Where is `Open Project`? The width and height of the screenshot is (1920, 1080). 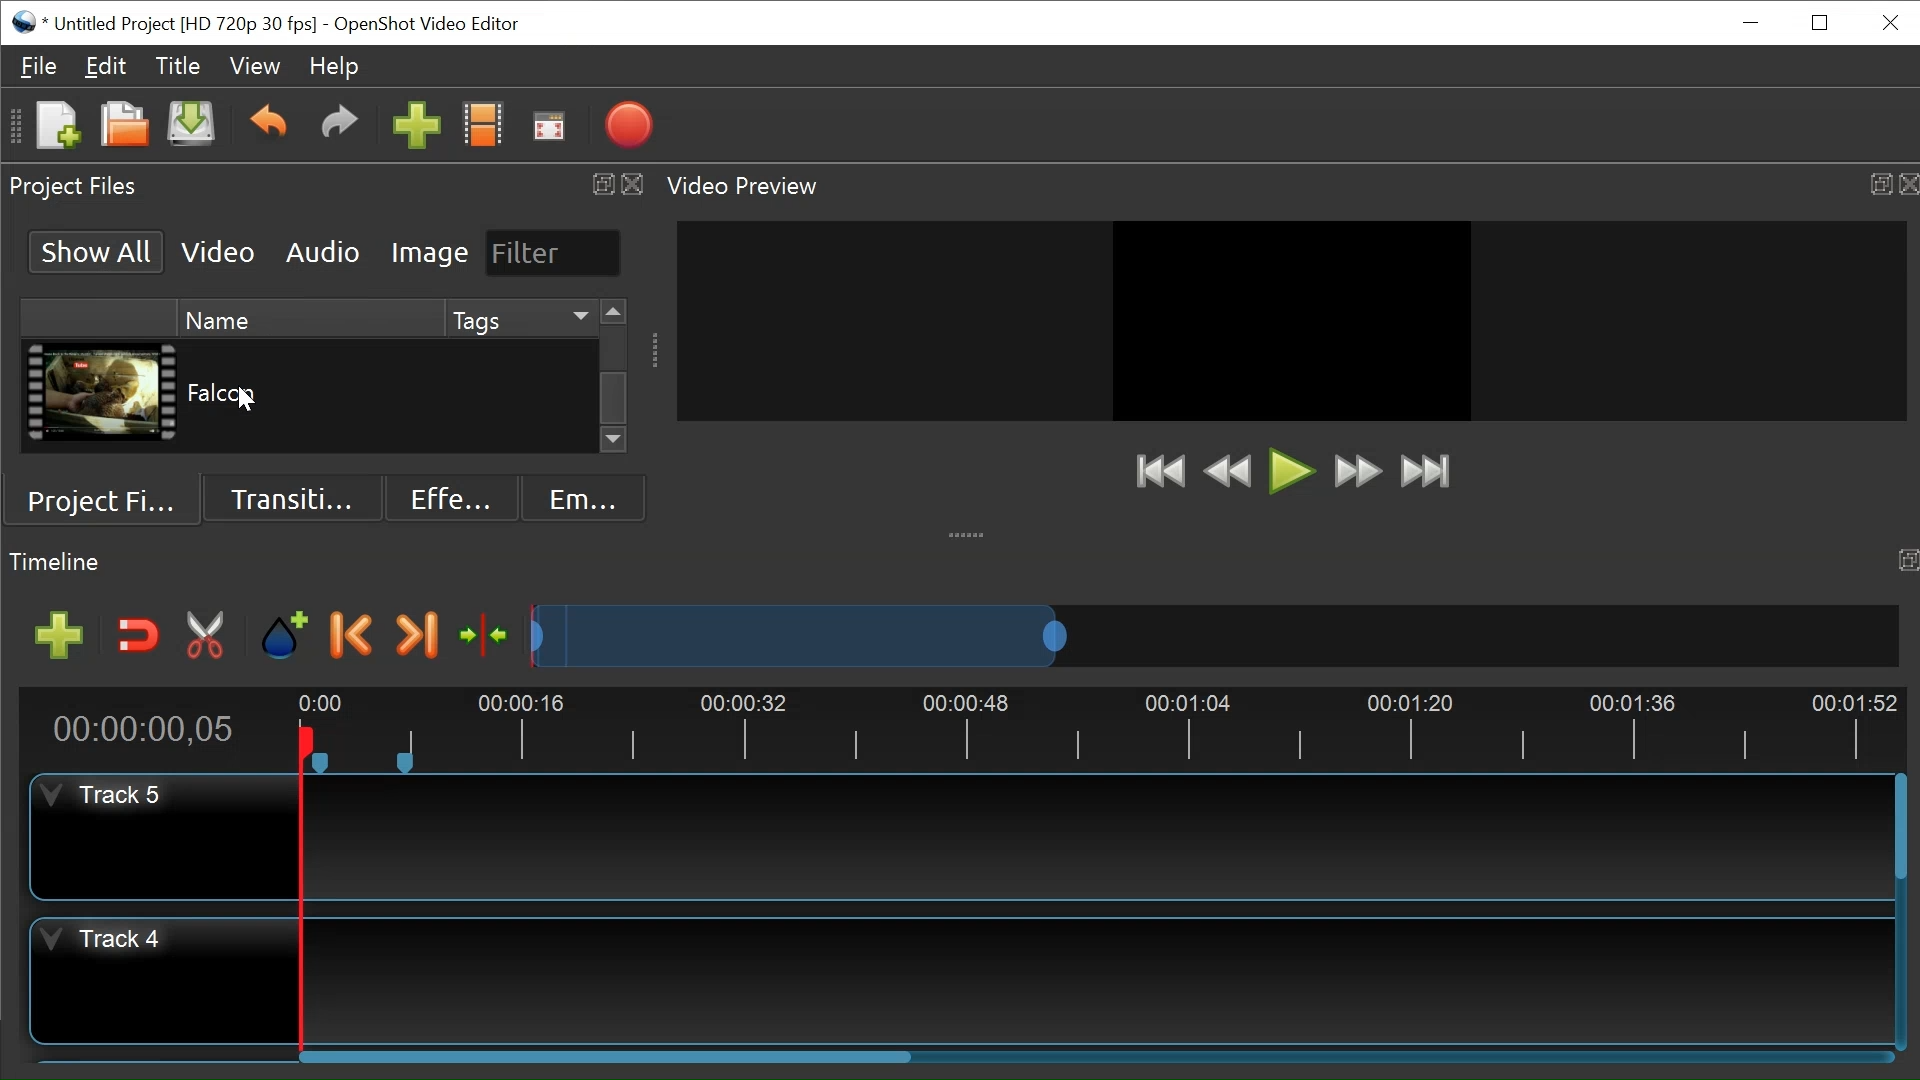
Open Project is located at coordinates (119, 124).